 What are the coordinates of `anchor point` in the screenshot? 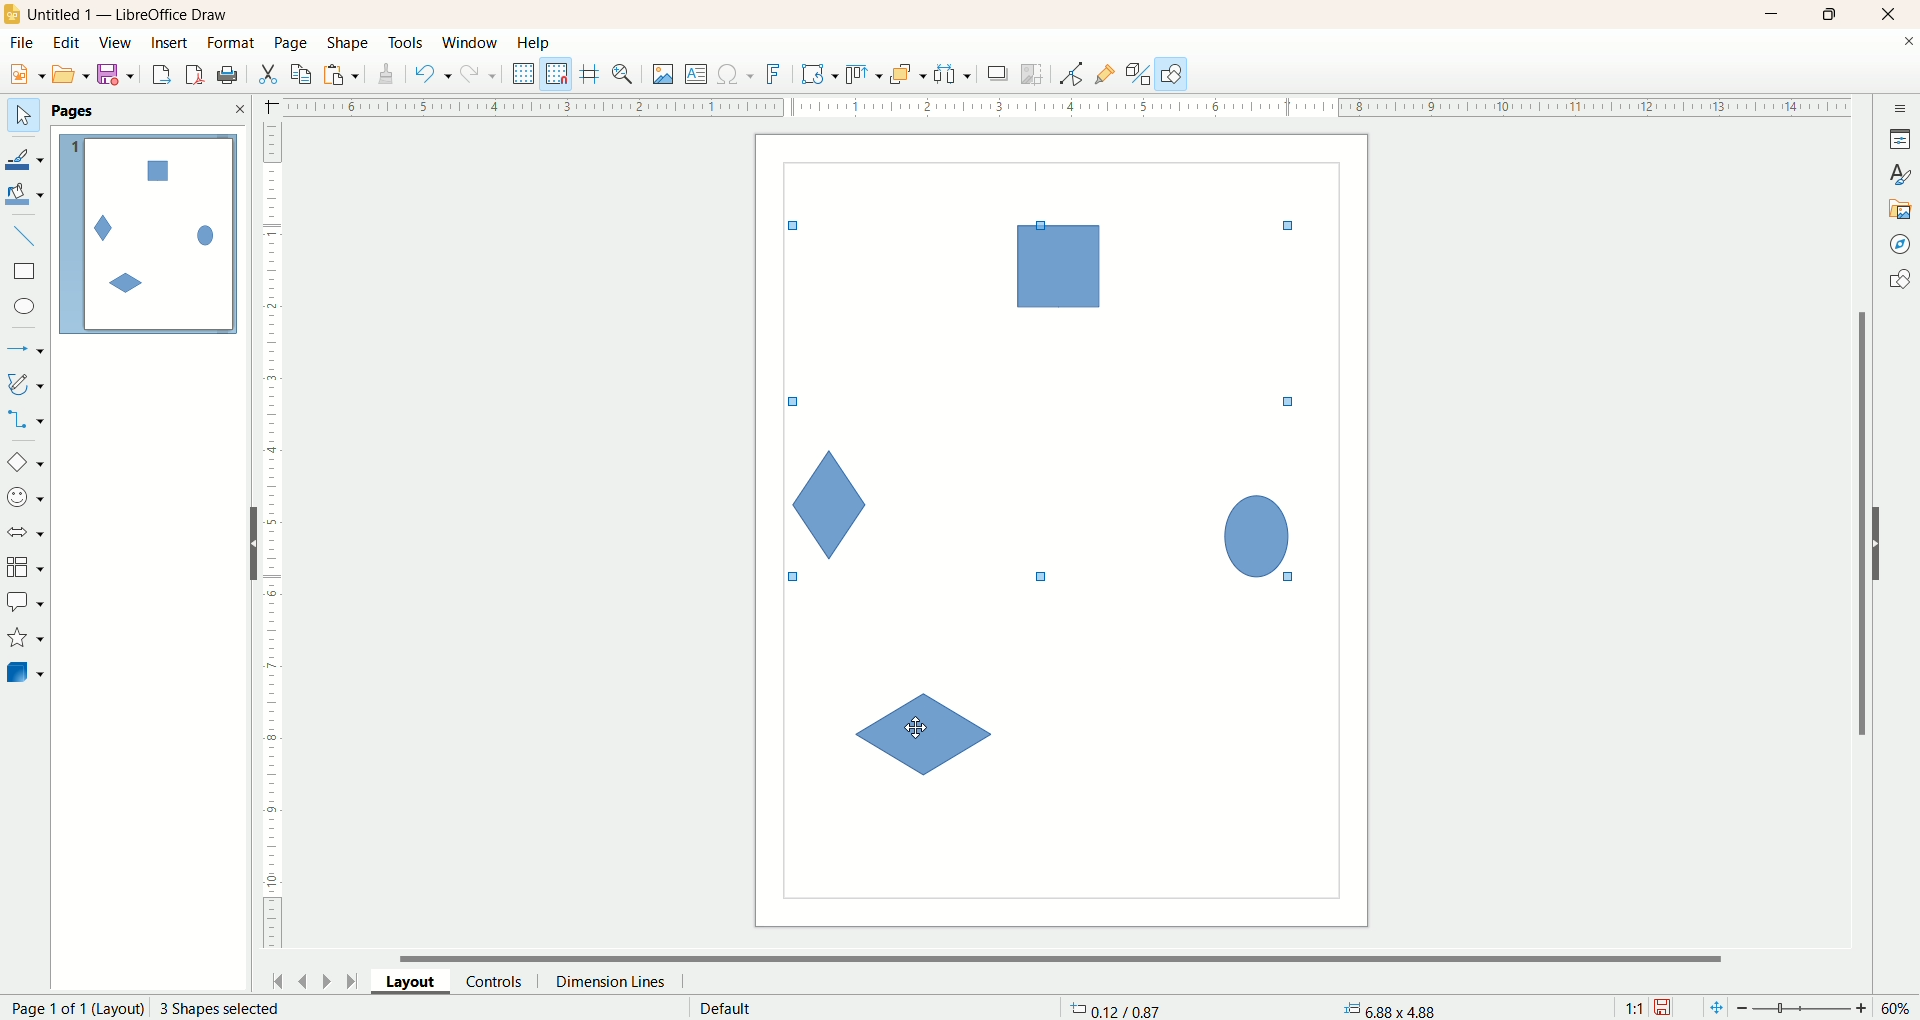 It's located at (1387, 1009).